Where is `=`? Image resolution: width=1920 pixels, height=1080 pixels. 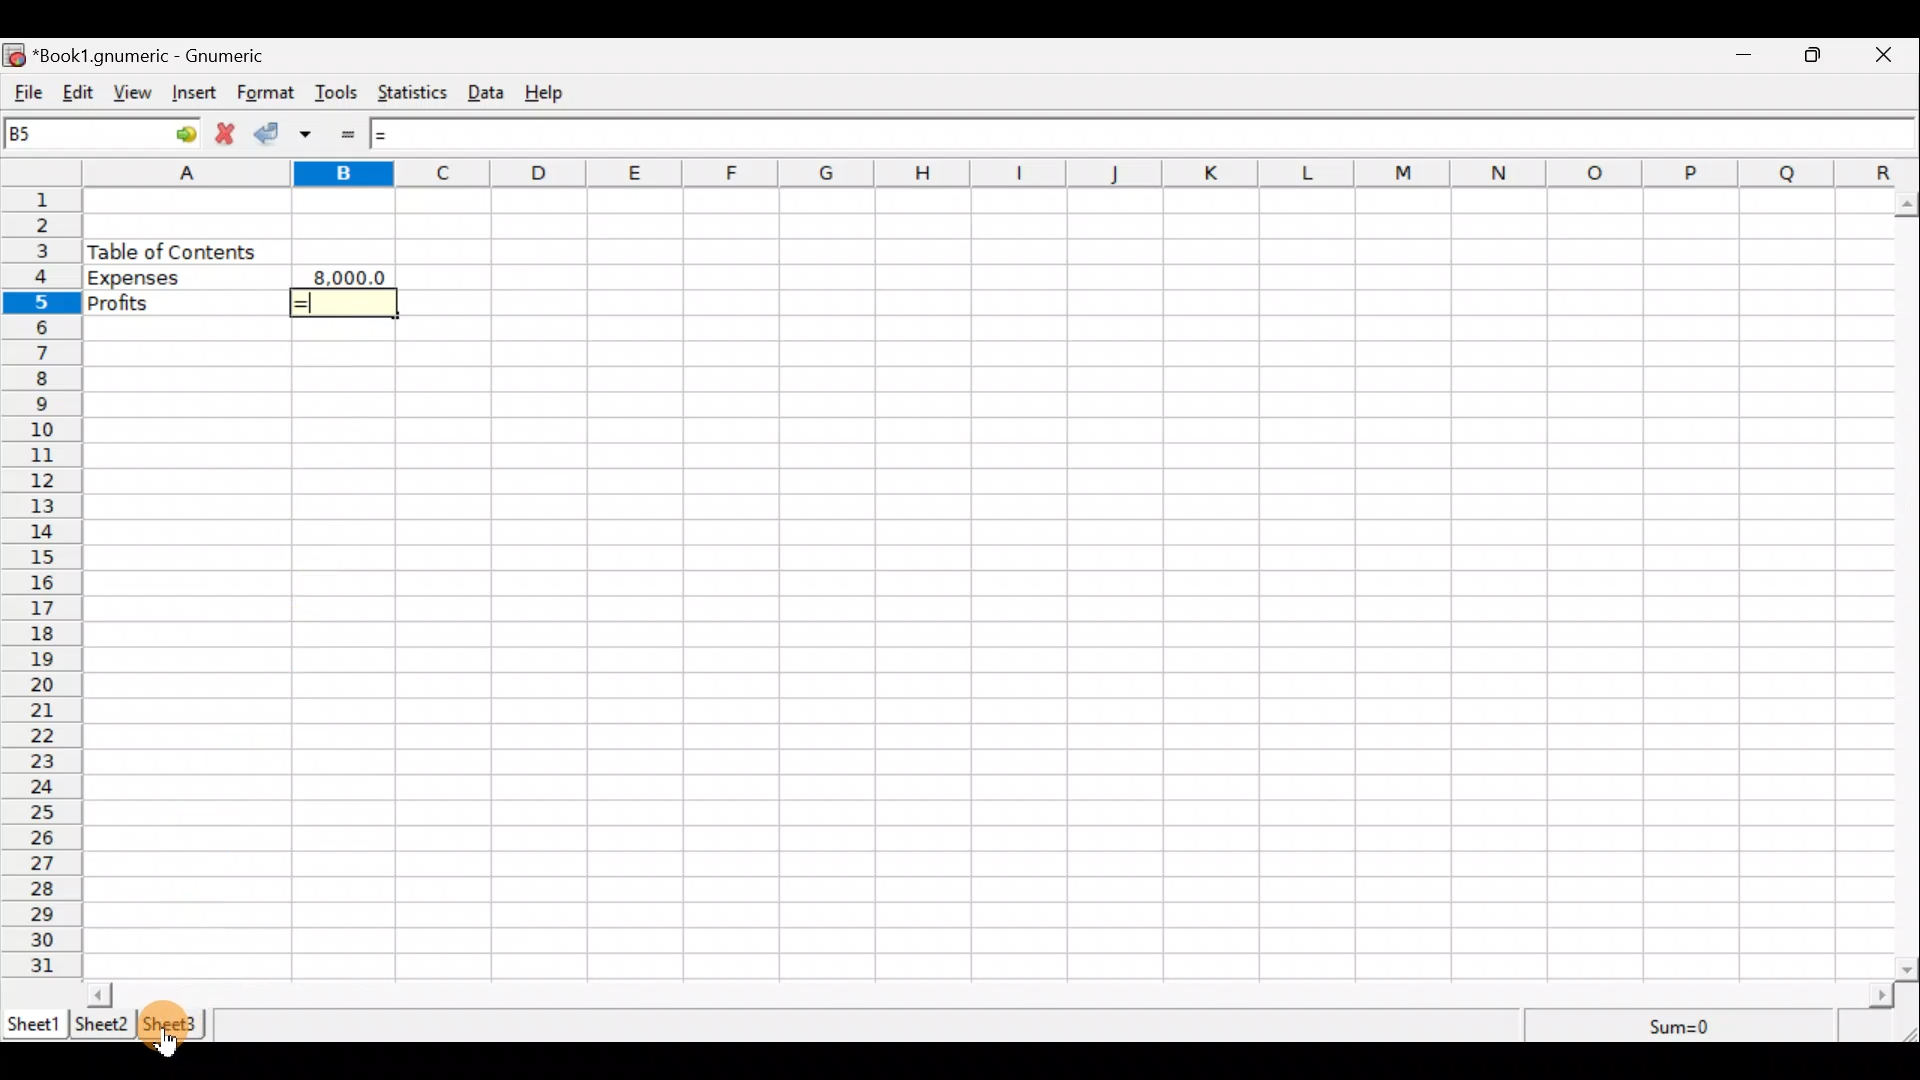
= is located at coordinates (348, 303).